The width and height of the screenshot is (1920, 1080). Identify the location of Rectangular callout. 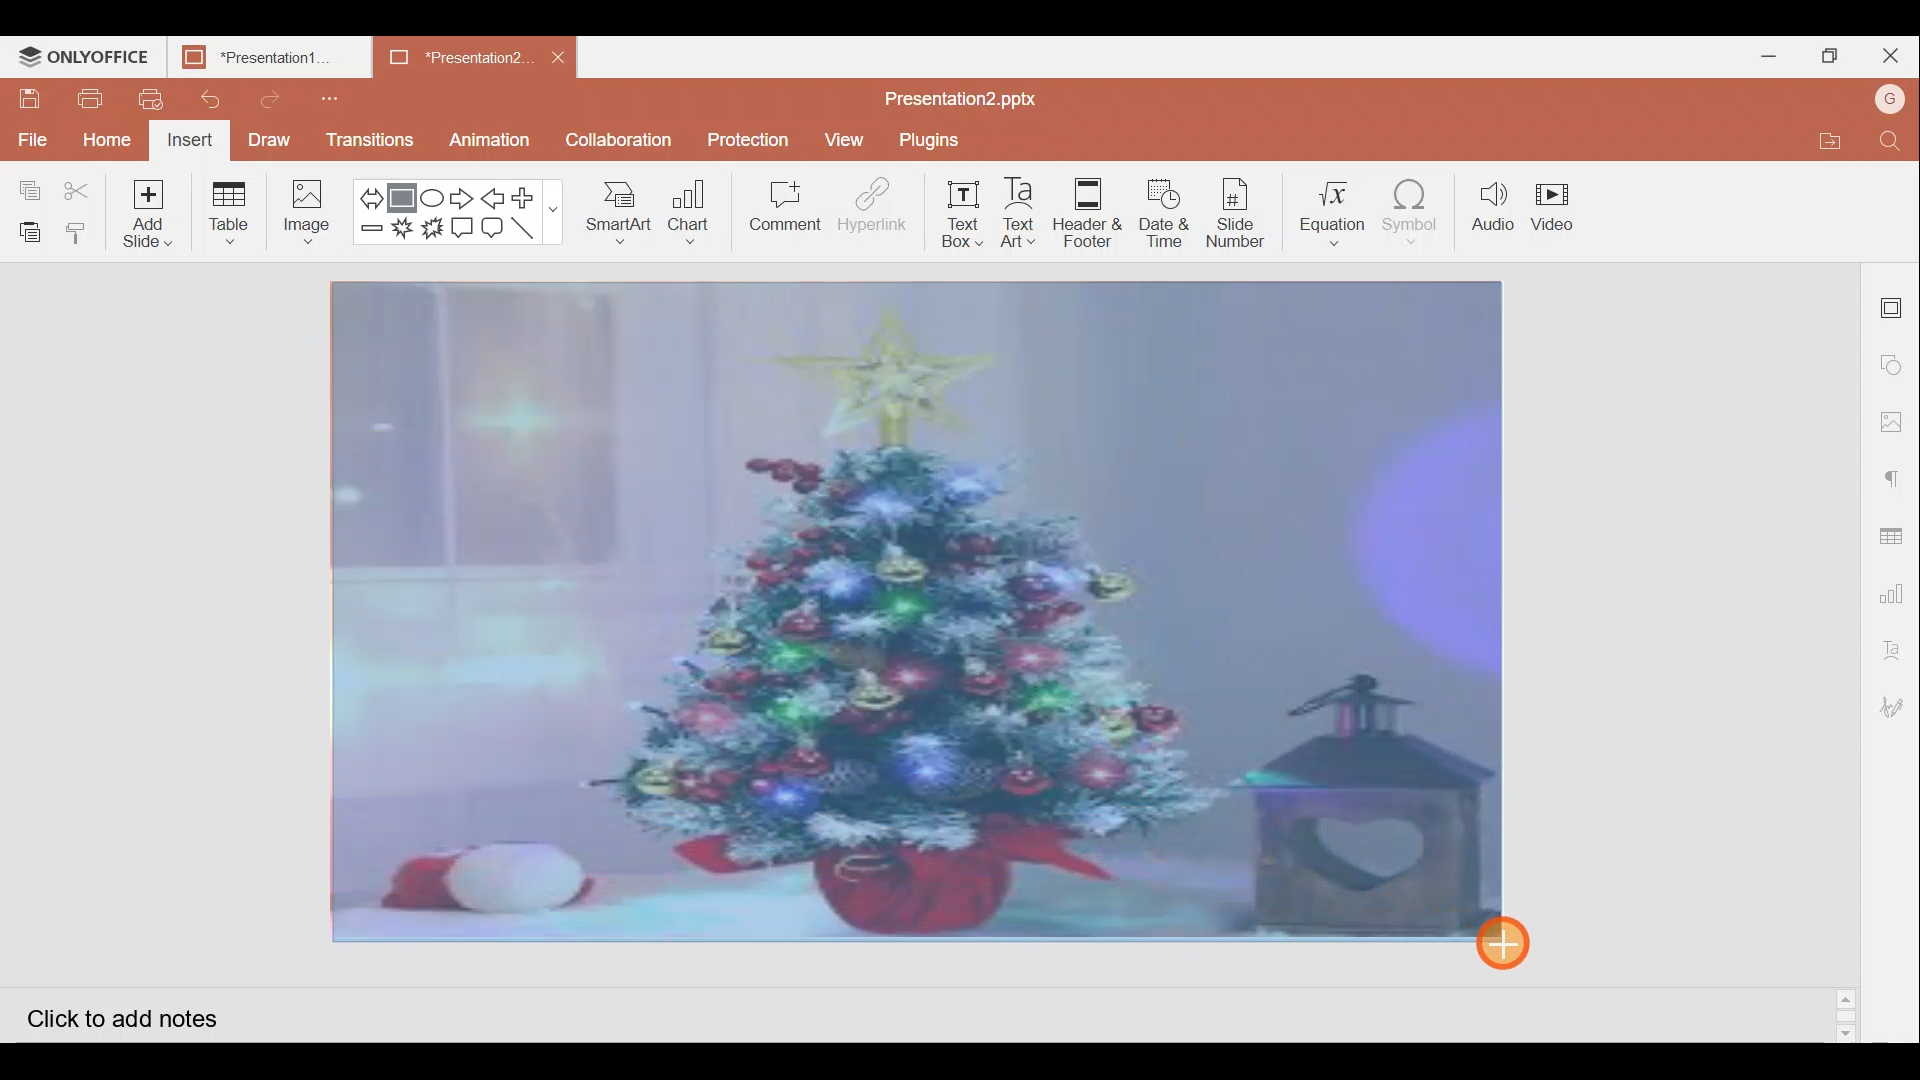
(464, 228).